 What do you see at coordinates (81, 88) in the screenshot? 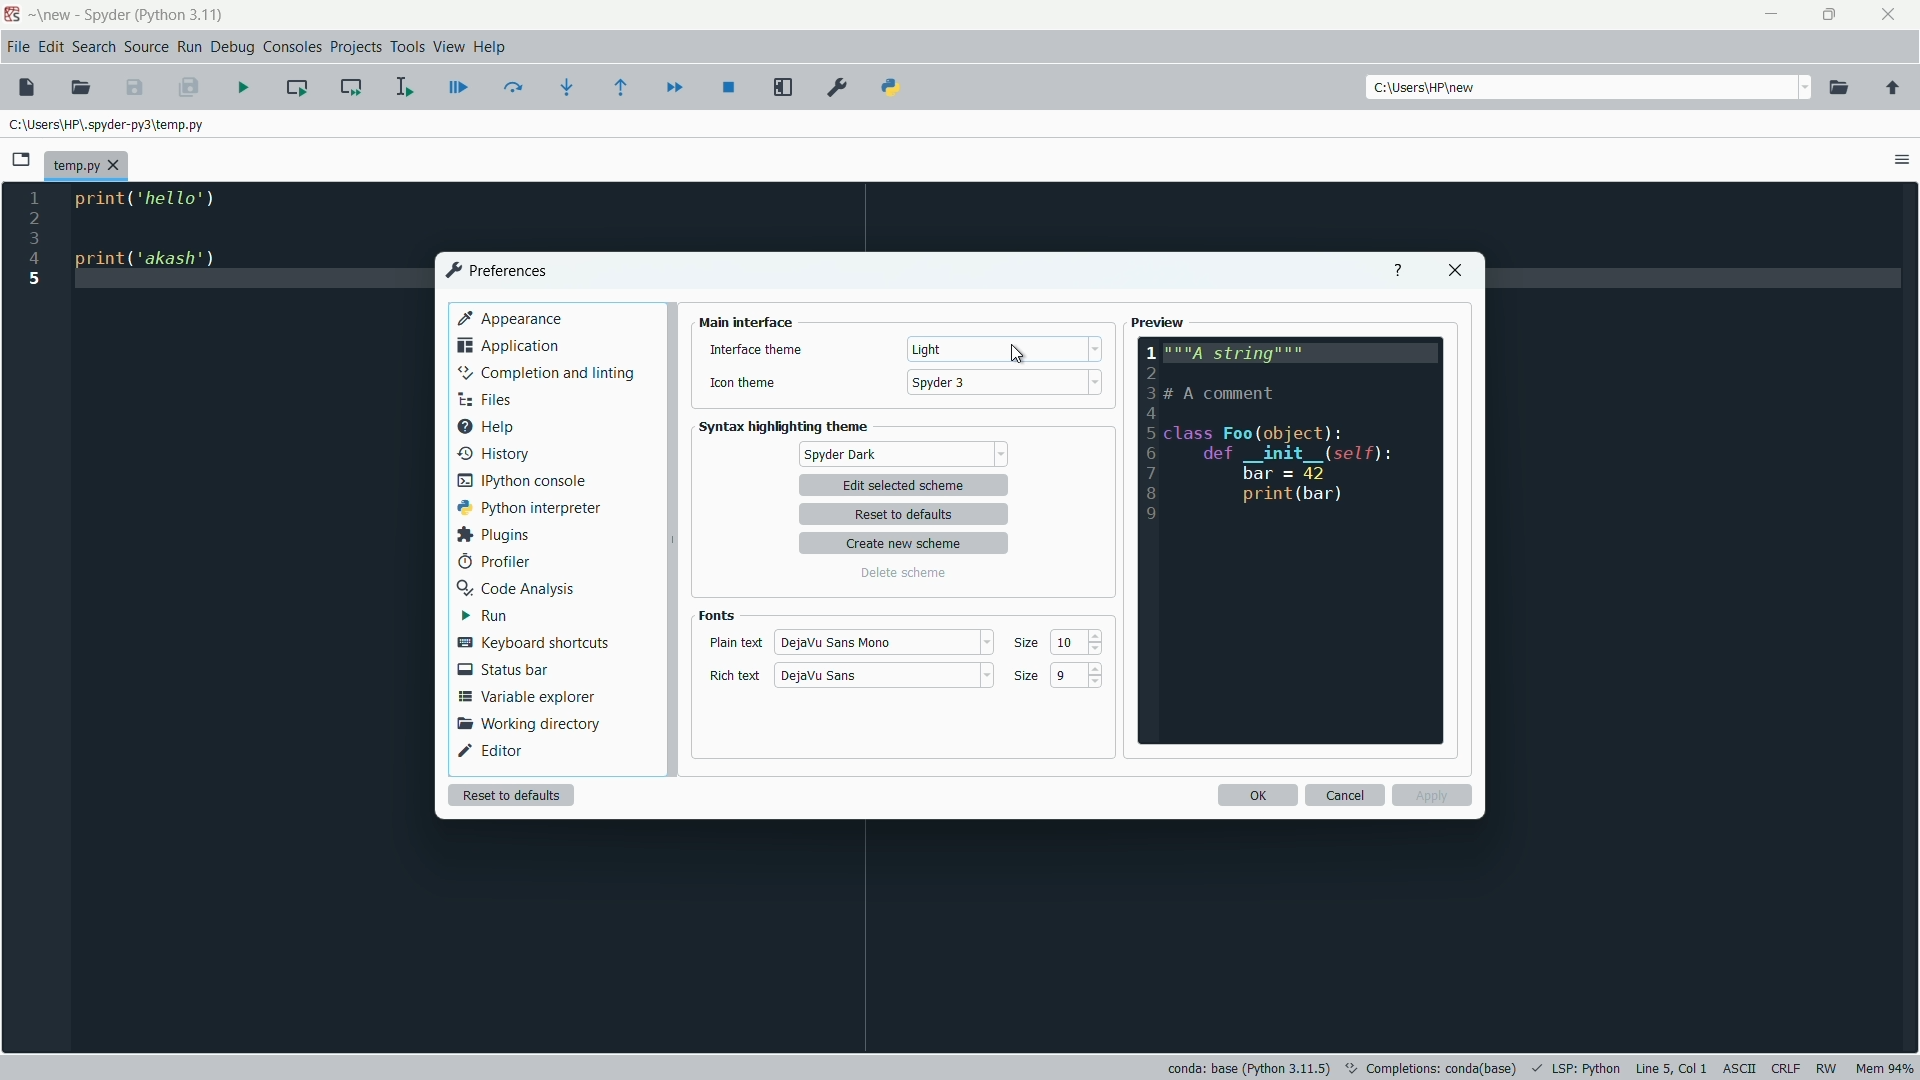
I see `open file` at bounding box center [81, 88].